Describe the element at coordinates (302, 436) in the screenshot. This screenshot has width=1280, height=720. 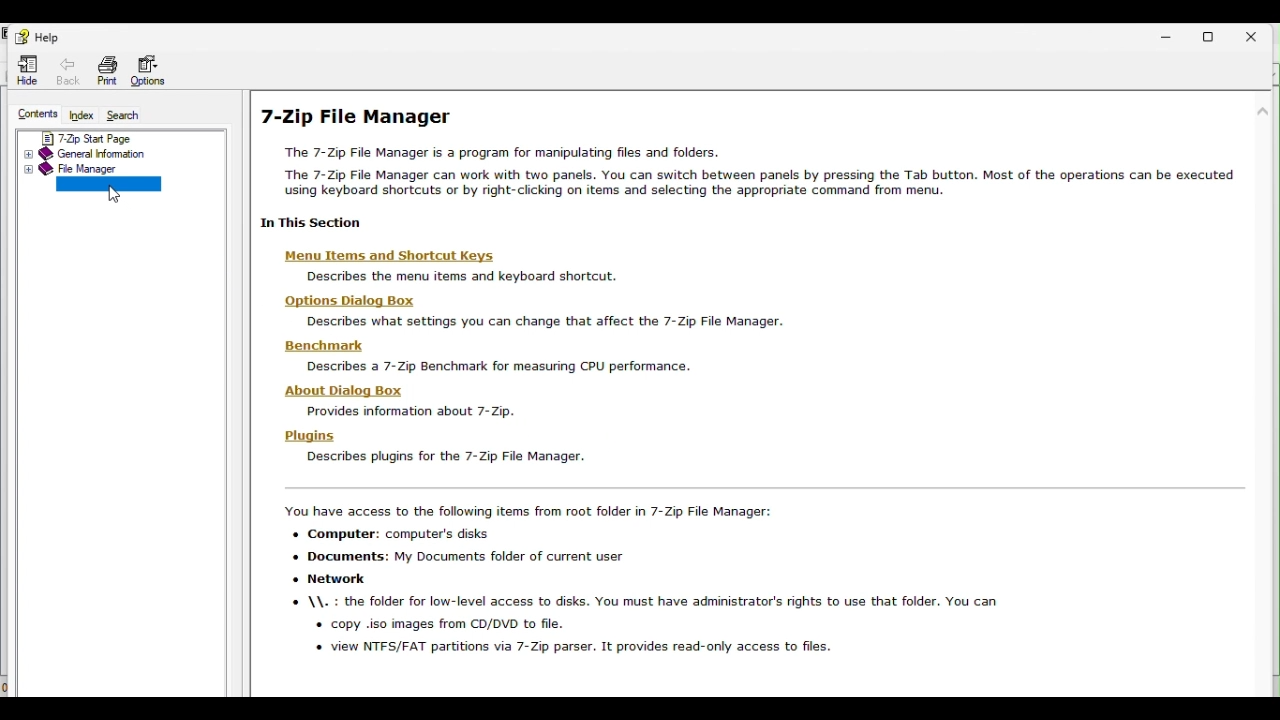
I see `plugins` at that location.